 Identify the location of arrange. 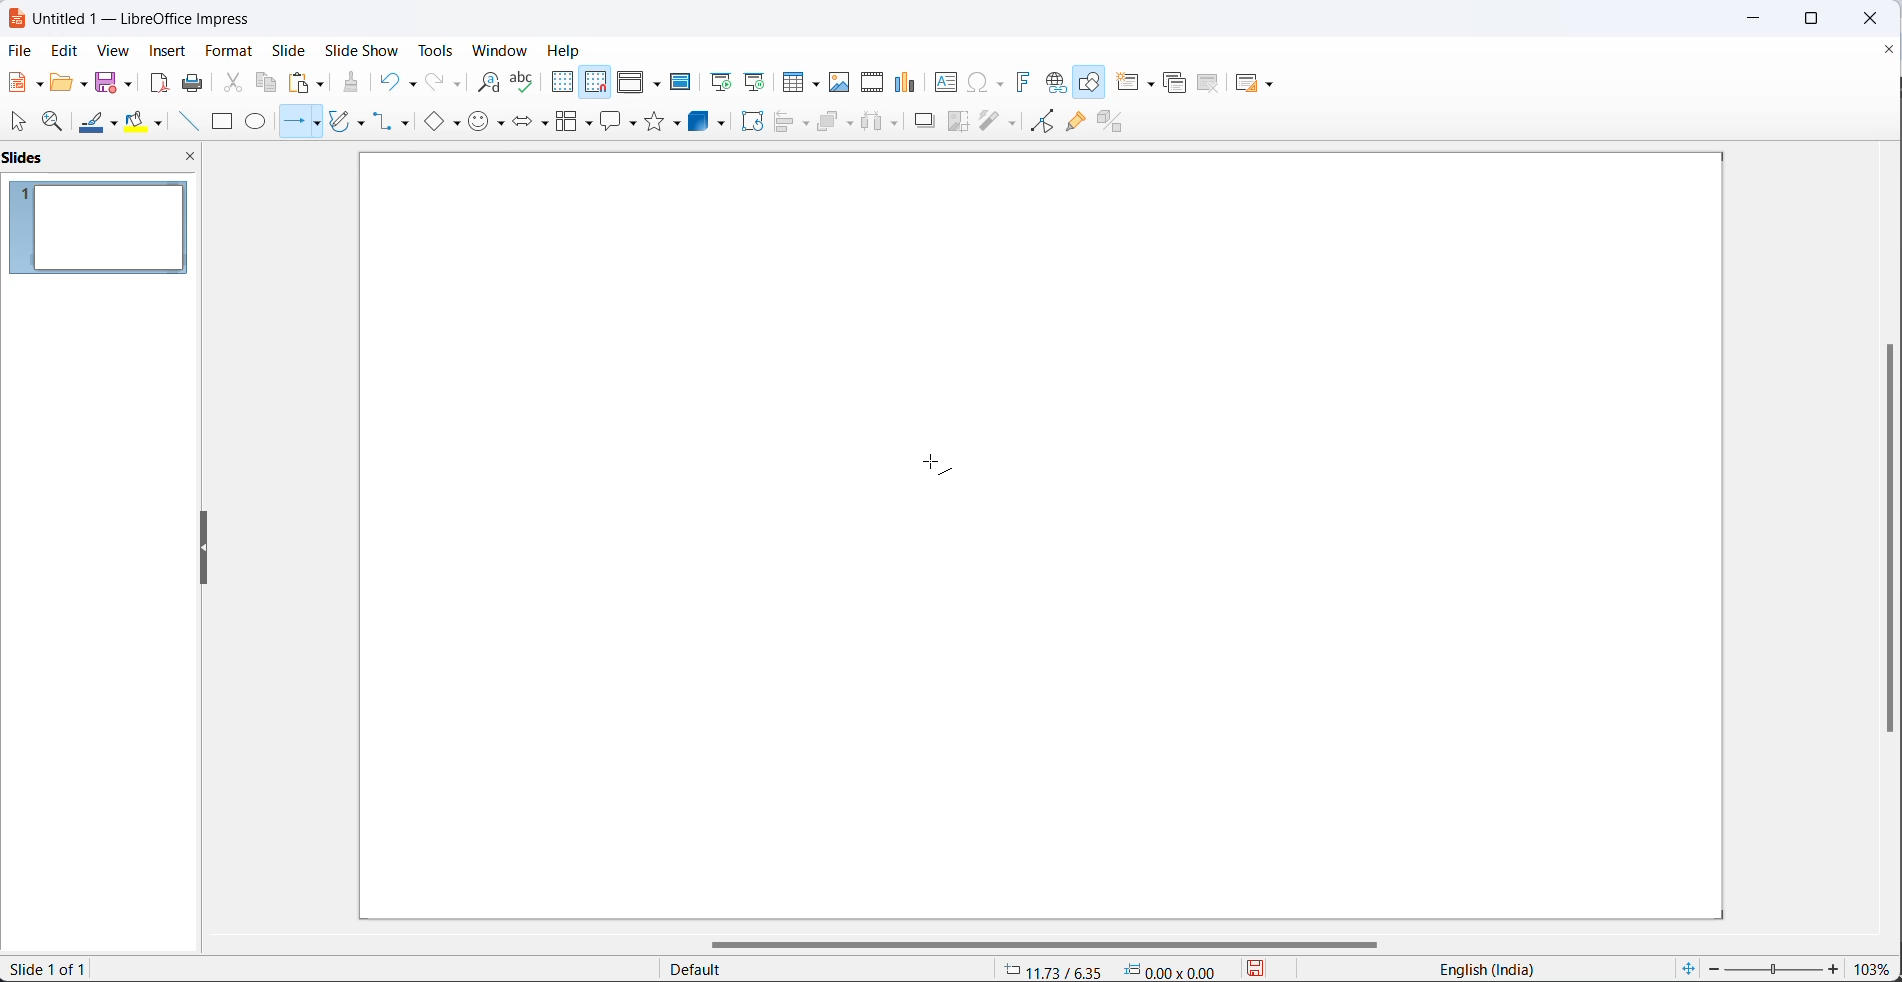
(836, 124).